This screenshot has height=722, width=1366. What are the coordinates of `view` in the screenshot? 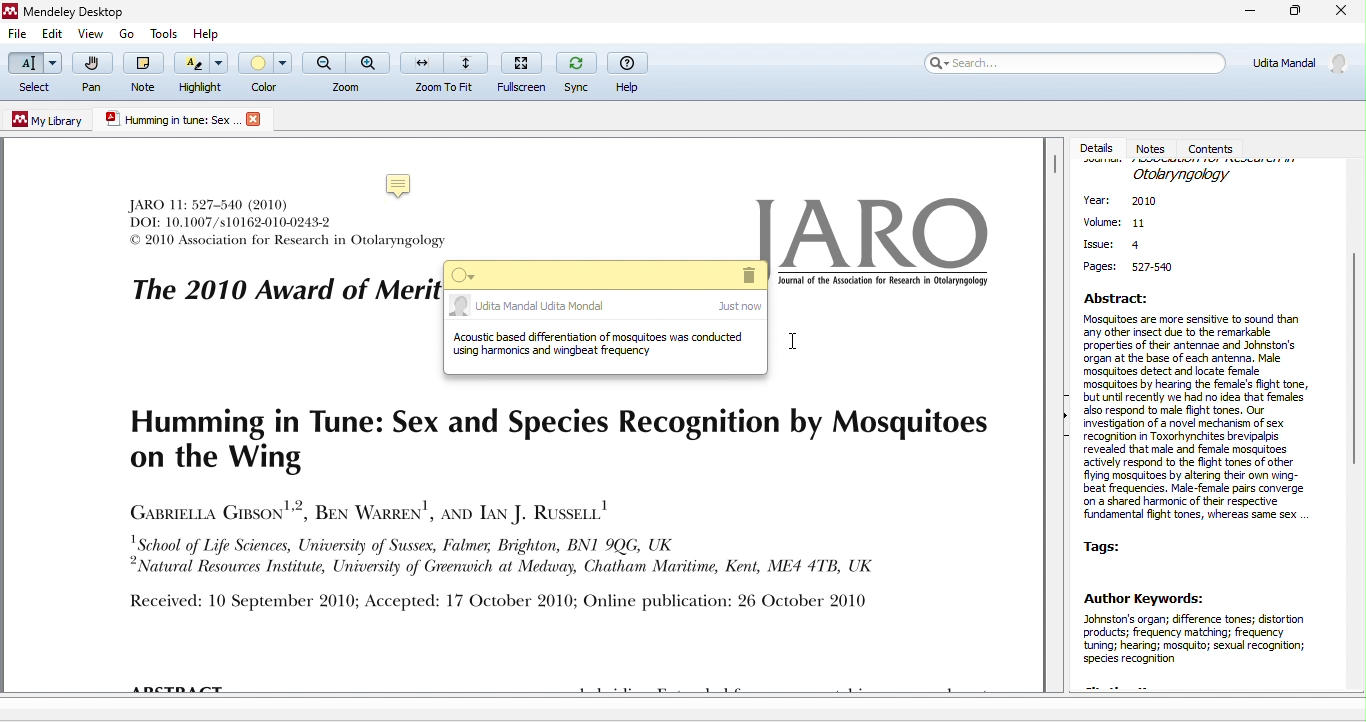 It's located at (91, 35).